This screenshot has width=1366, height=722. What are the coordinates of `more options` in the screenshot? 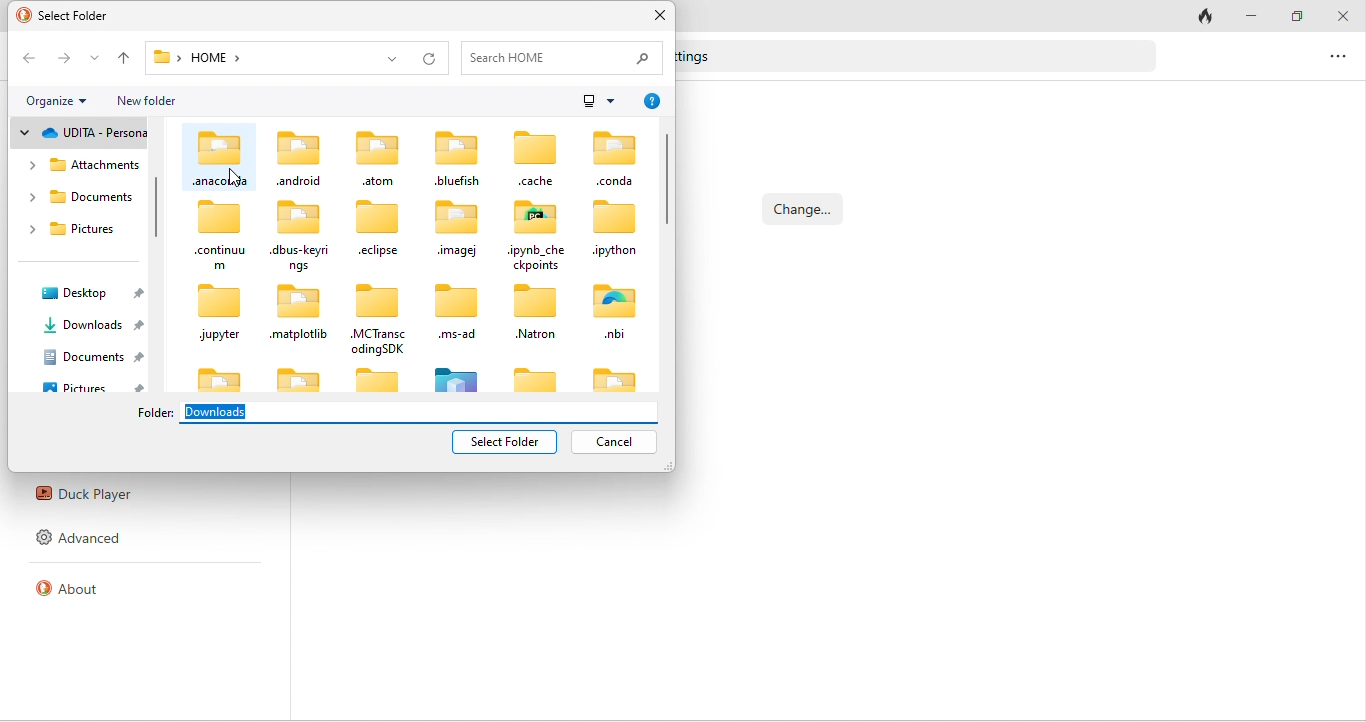 It's located at (1335, 56).